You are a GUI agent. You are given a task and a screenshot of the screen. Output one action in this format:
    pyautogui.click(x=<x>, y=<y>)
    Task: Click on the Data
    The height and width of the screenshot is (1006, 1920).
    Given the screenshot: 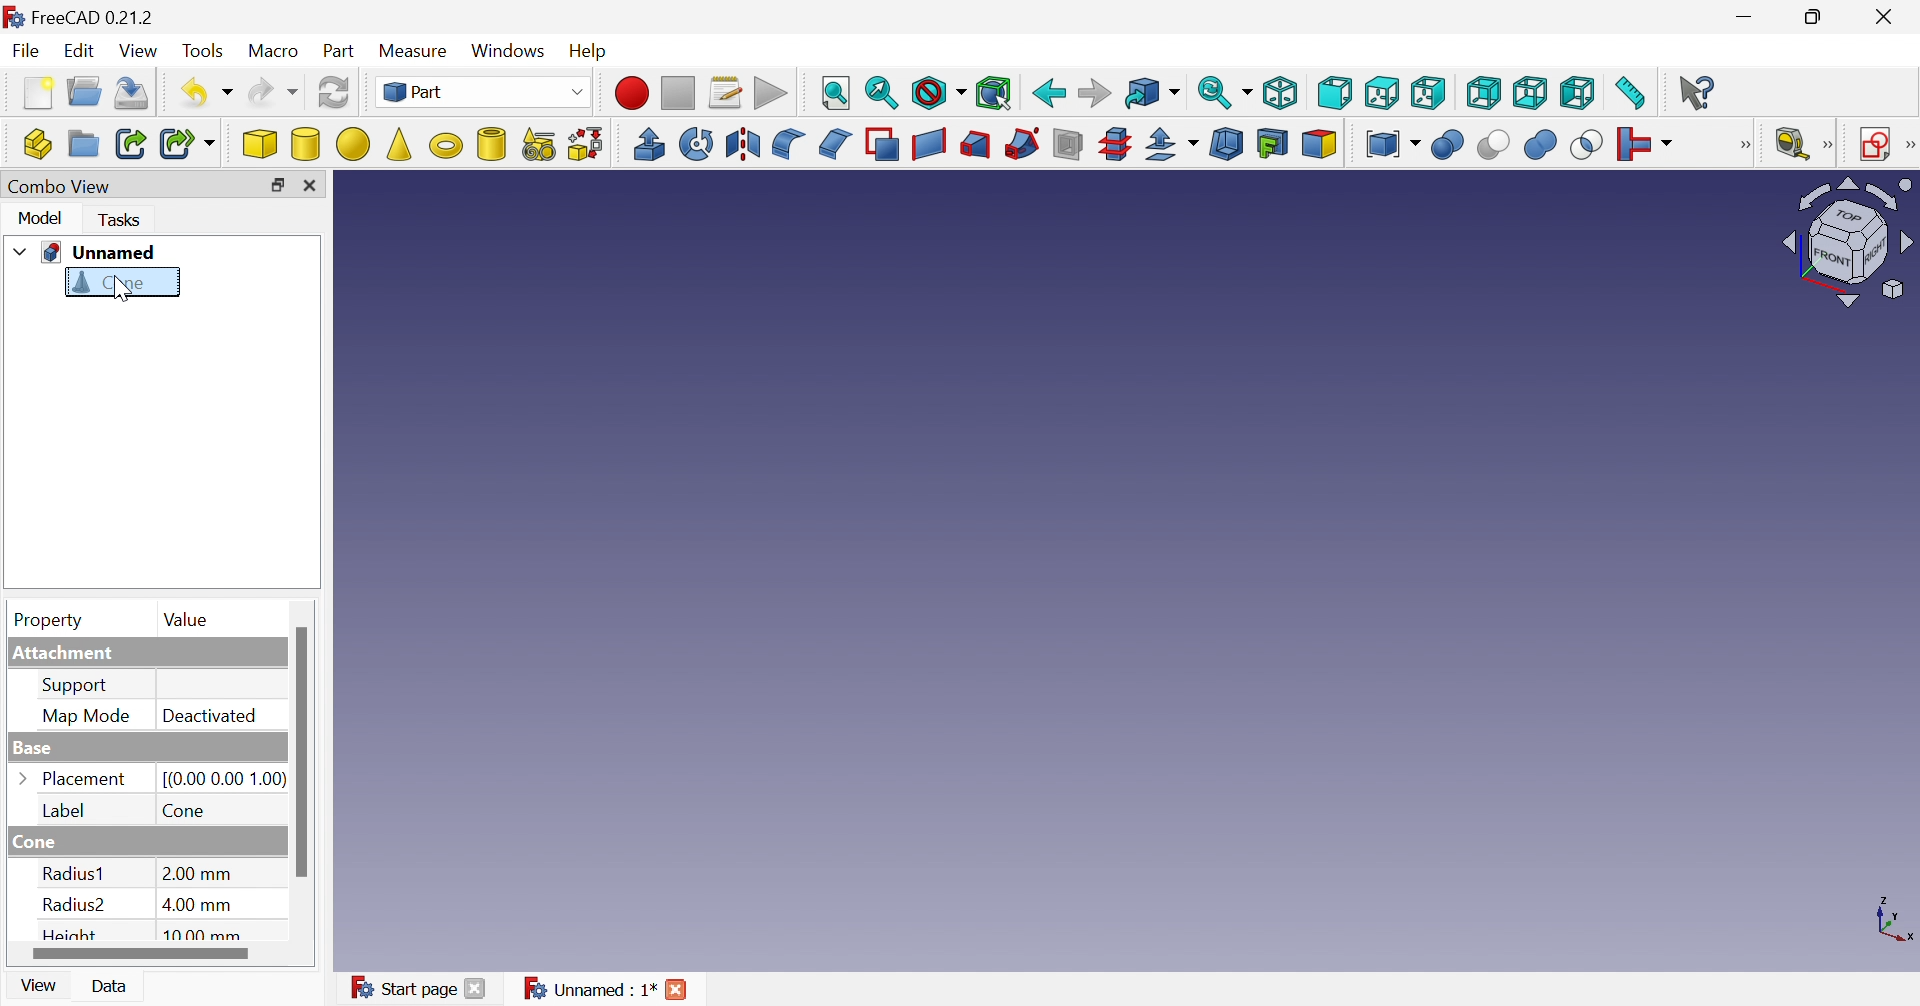 What is the action you would take?
    pyautogui.click(x=113, y=988)
    